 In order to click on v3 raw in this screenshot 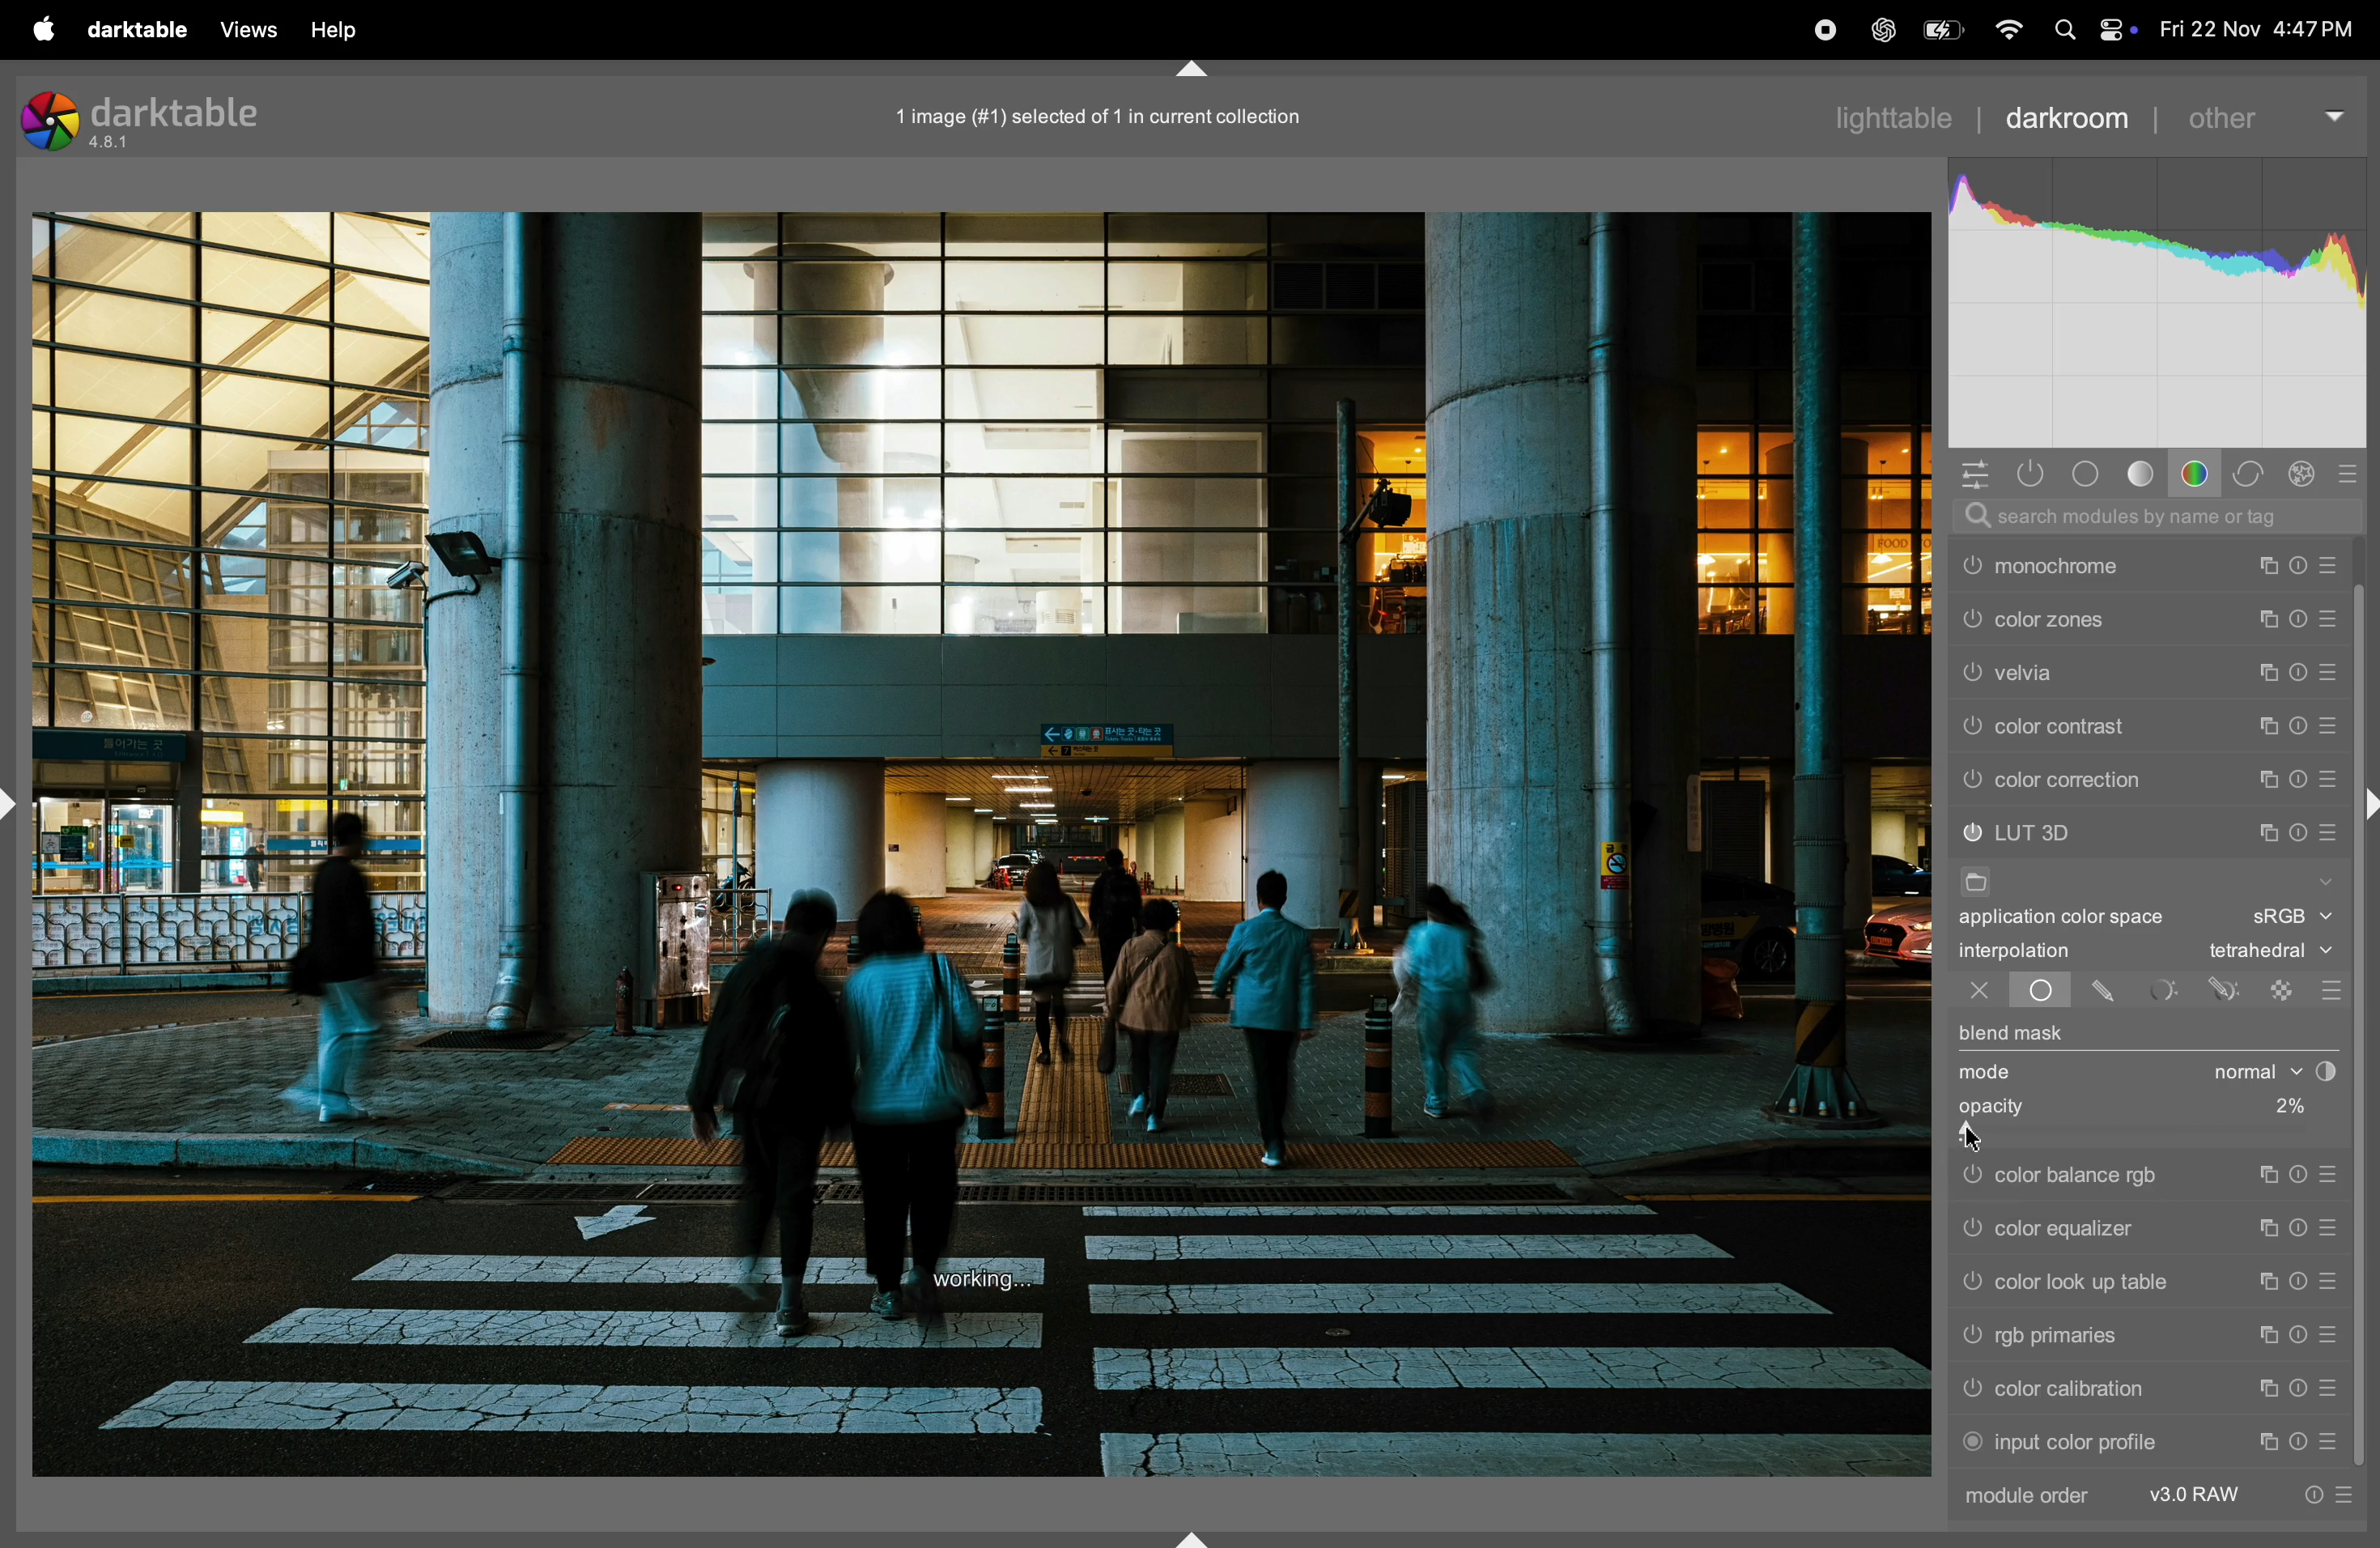, I will do `click(2199, 1496)`.